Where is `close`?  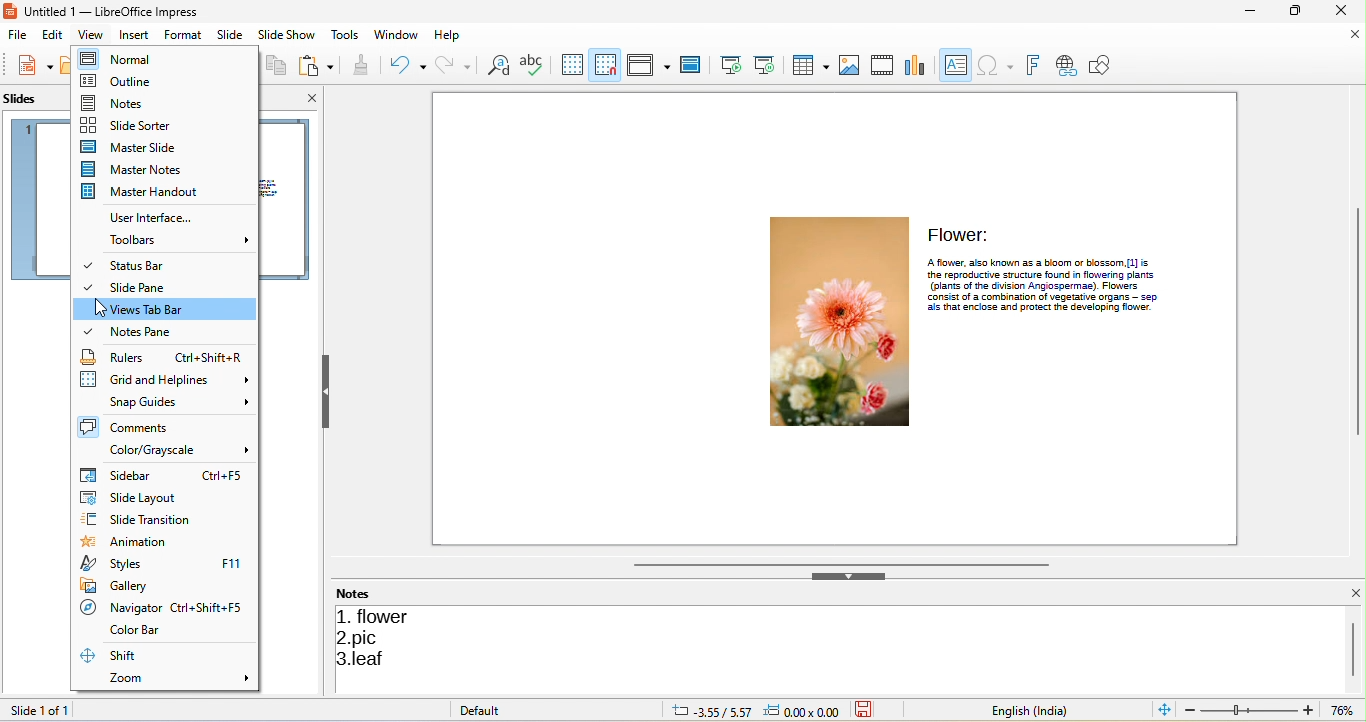
close is located at coordinates (1346, 11).